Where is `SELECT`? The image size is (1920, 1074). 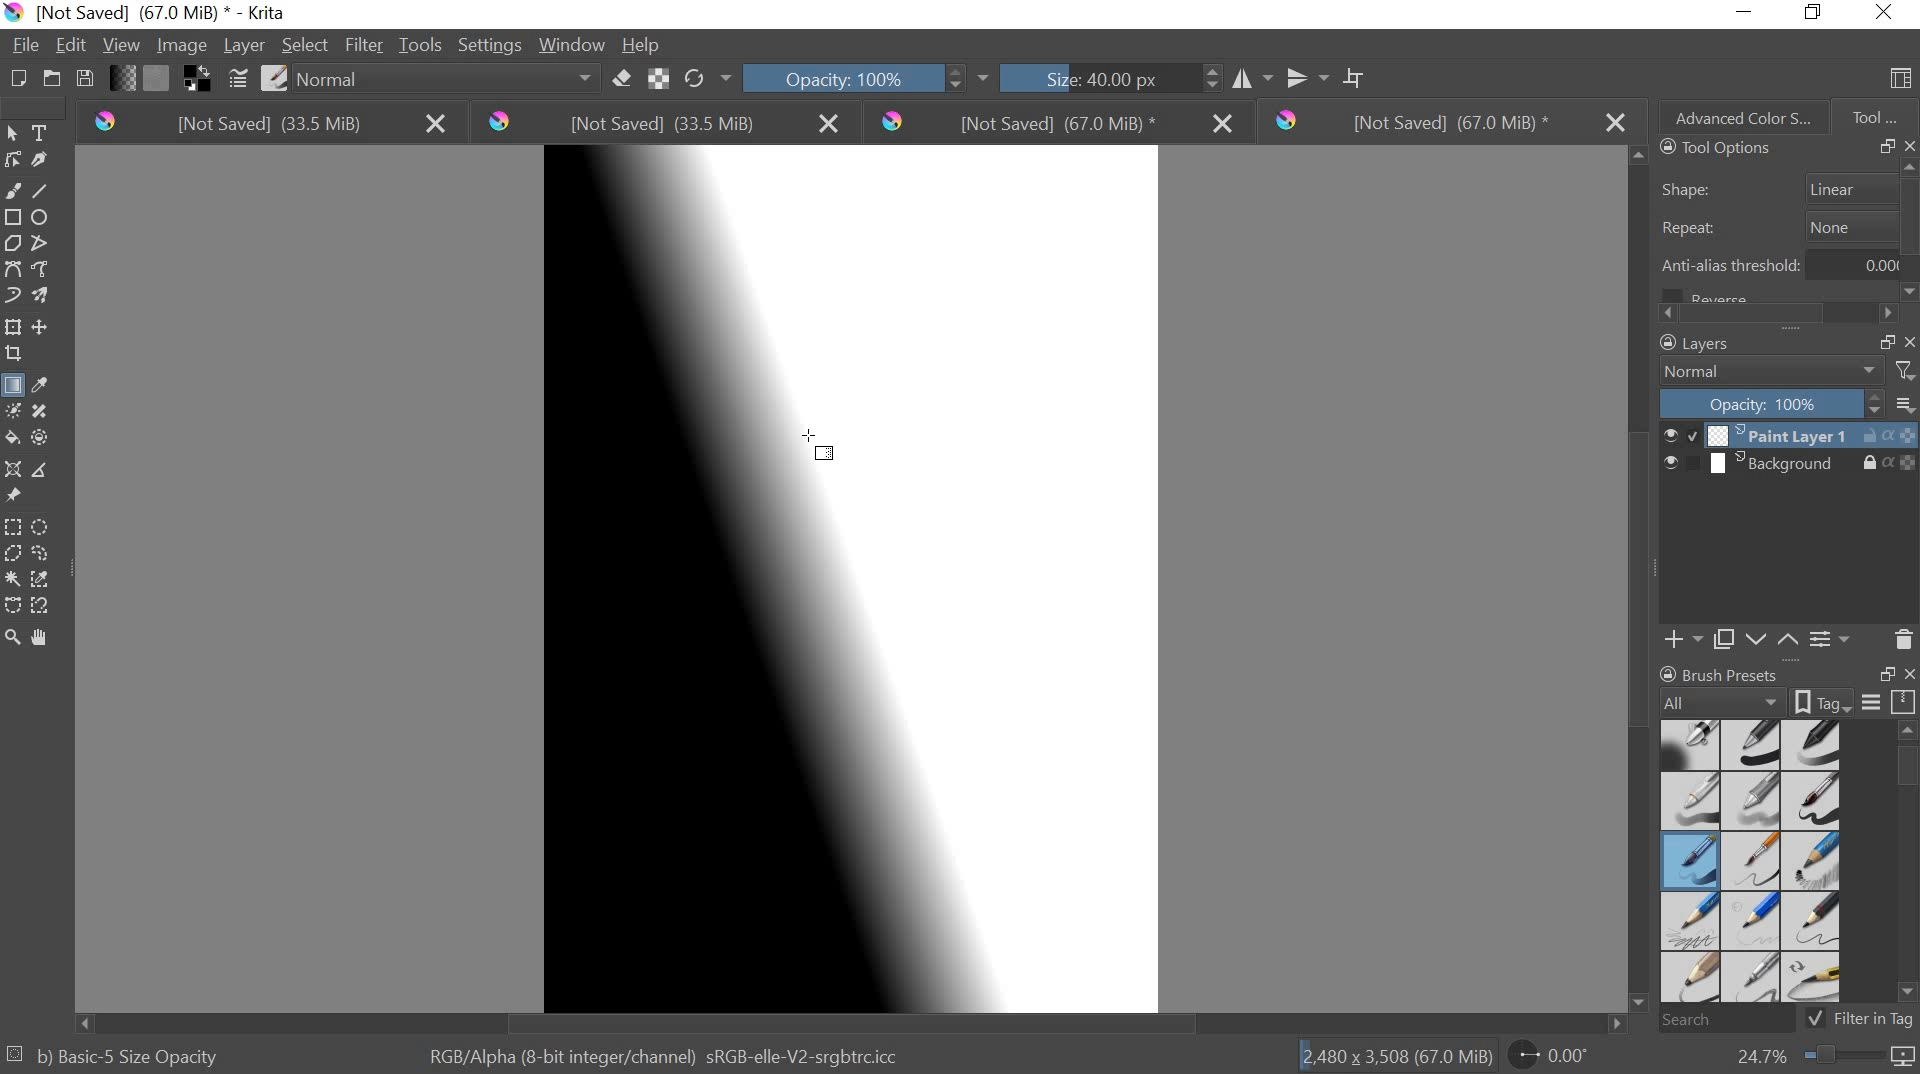
SELECT is located at coordinates (304, 45).